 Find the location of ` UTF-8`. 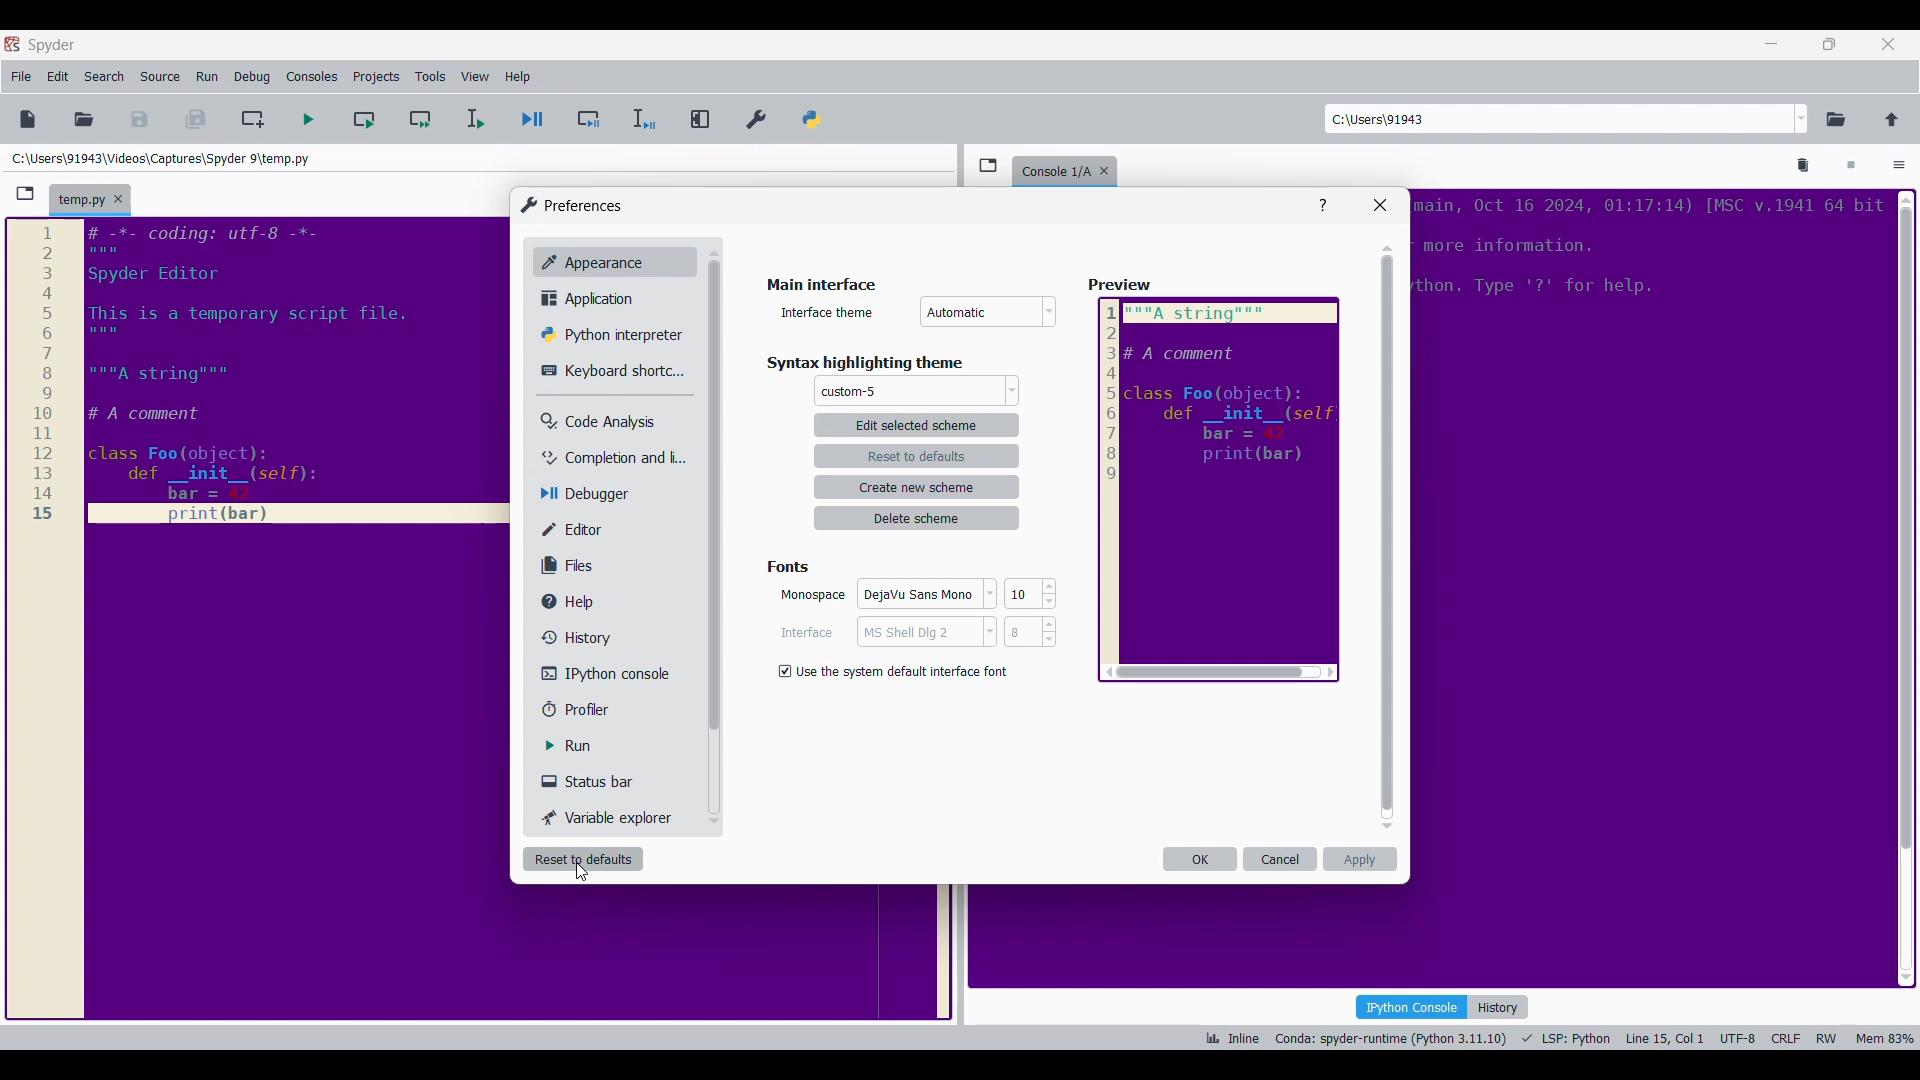

 UTF-8 is located at coordinates (1737, 1039).